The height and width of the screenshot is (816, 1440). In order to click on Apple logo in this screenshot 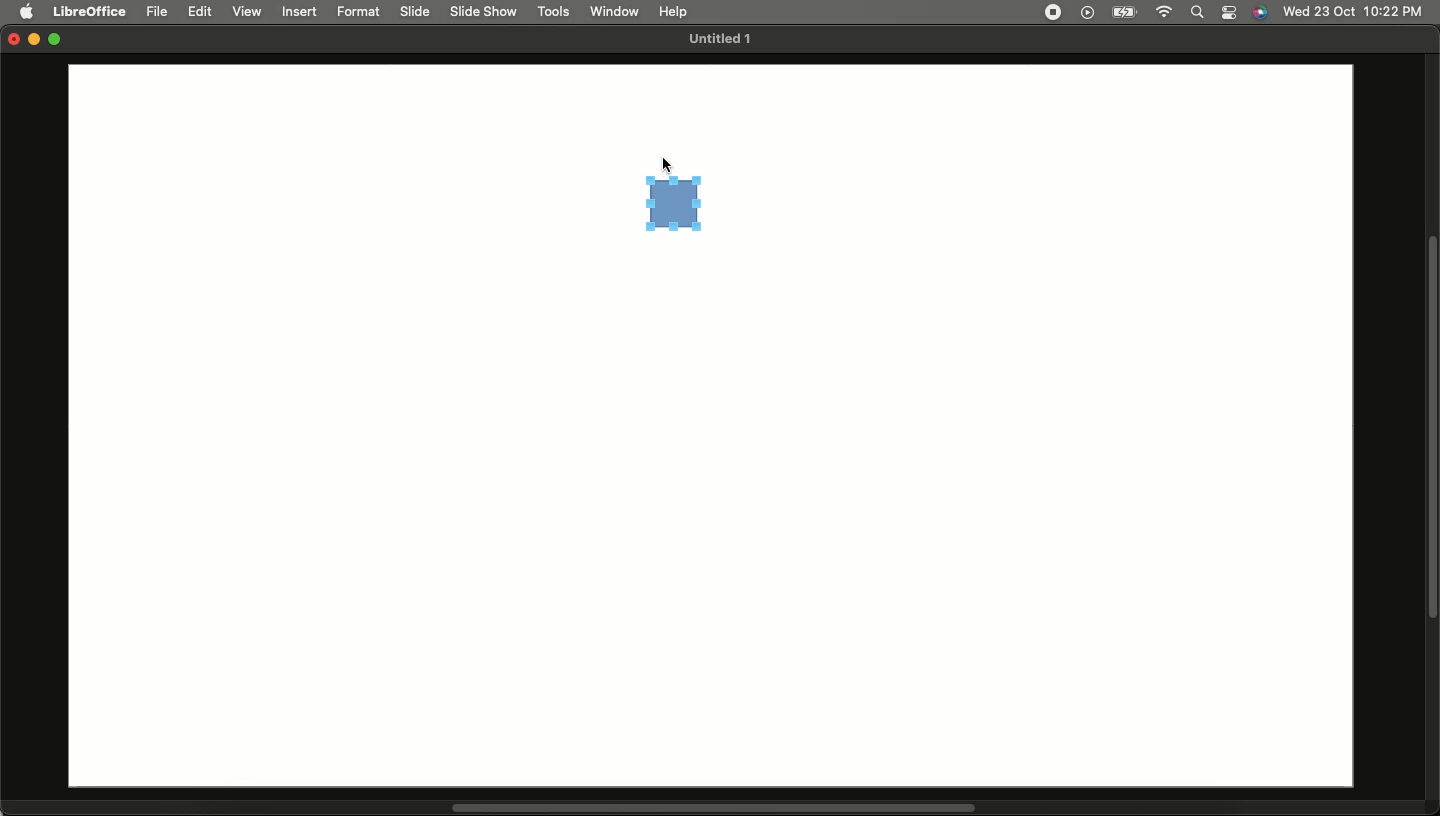, I will do `click(29, 13)`.